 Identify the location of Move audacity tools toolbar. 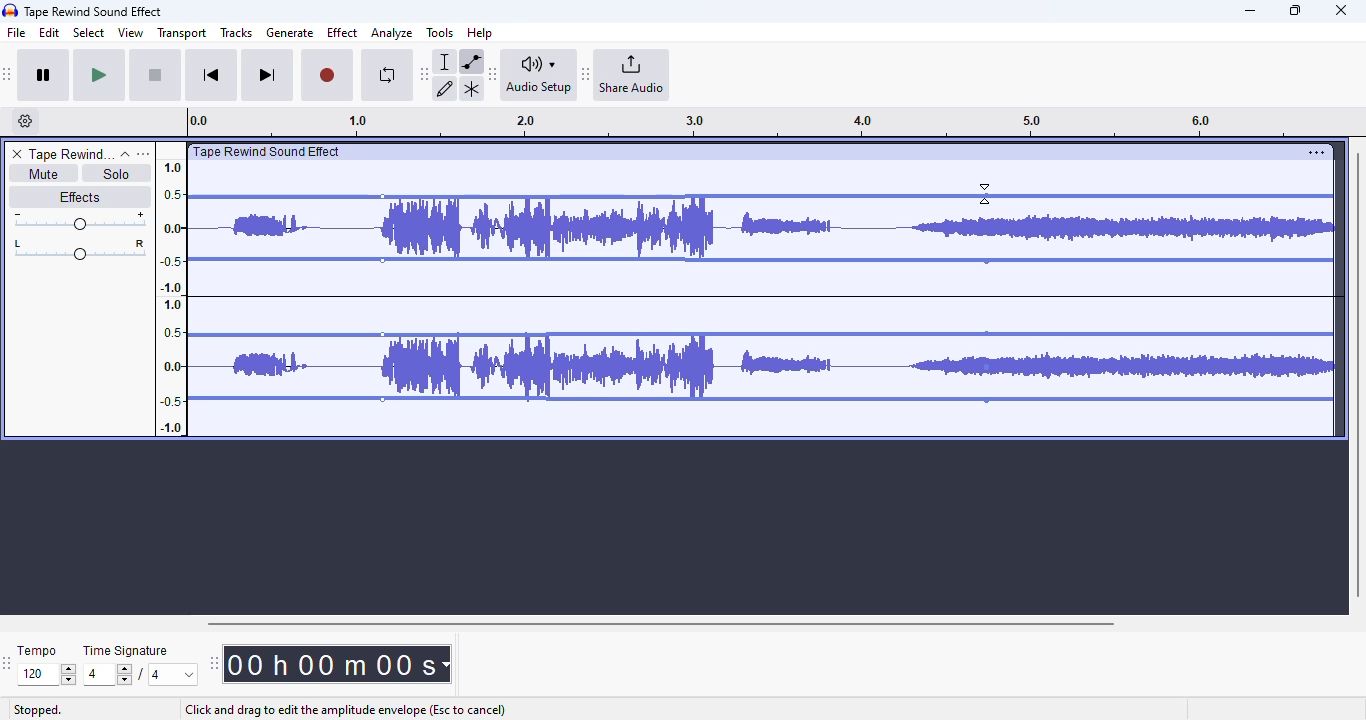
(425, 73).